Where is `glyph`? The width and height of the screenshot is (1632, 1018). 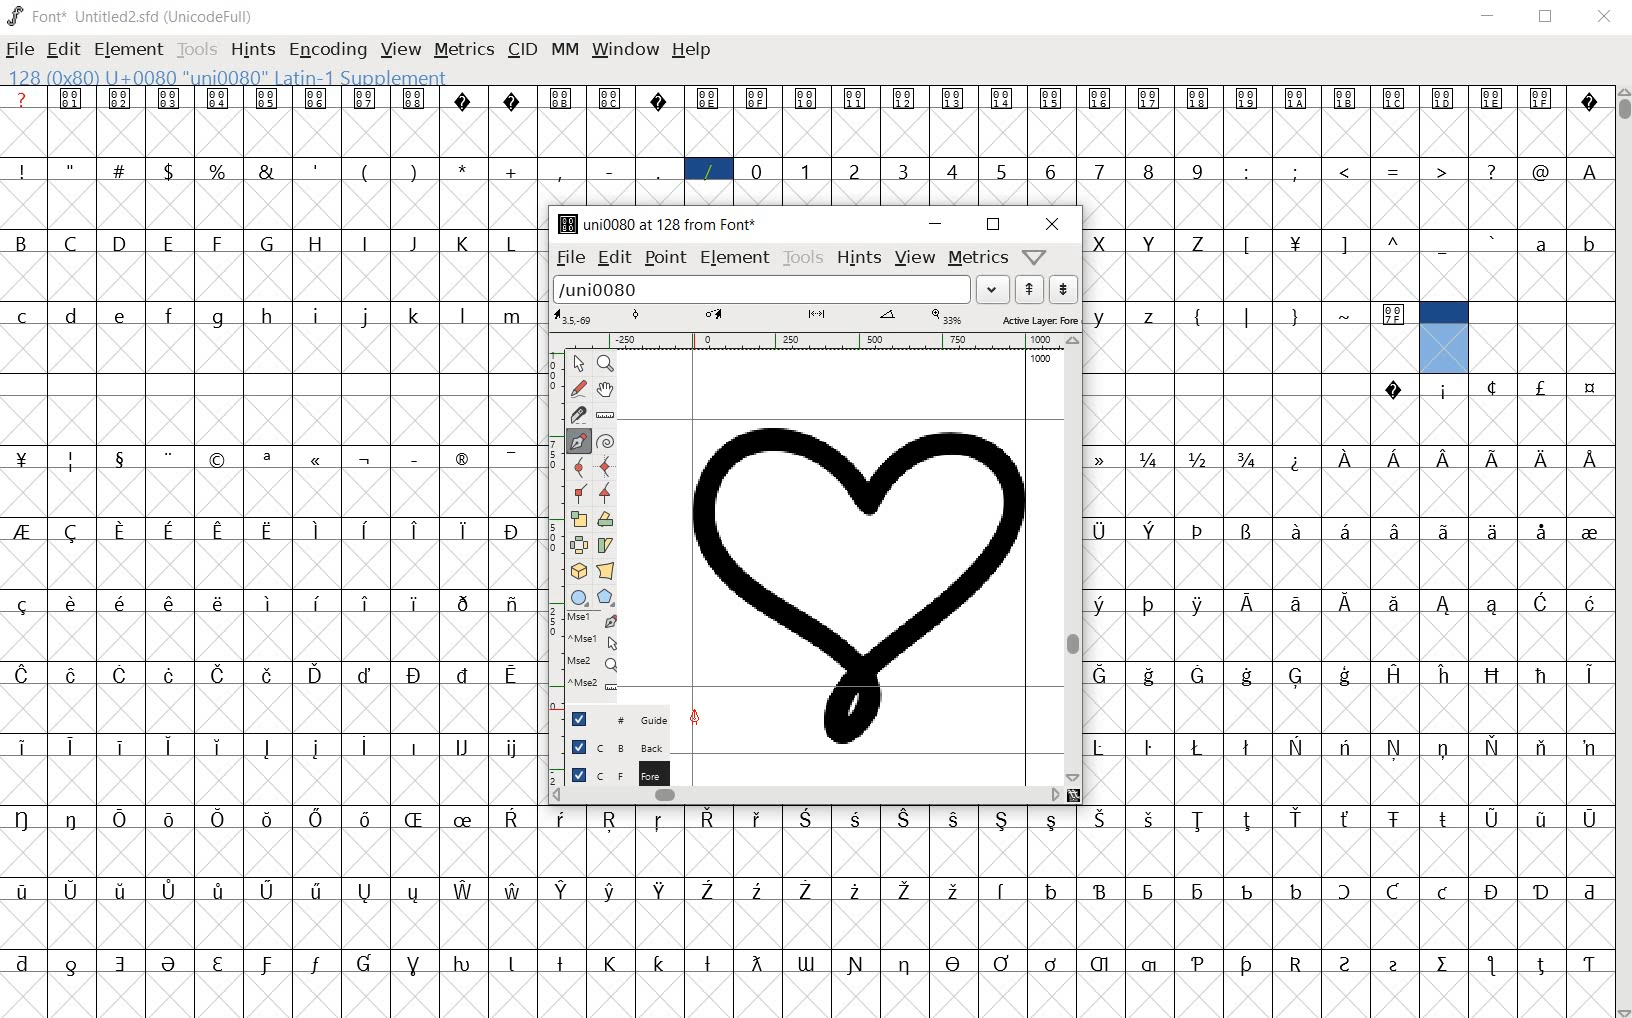
glyph is located at coordinates (1542, 747).